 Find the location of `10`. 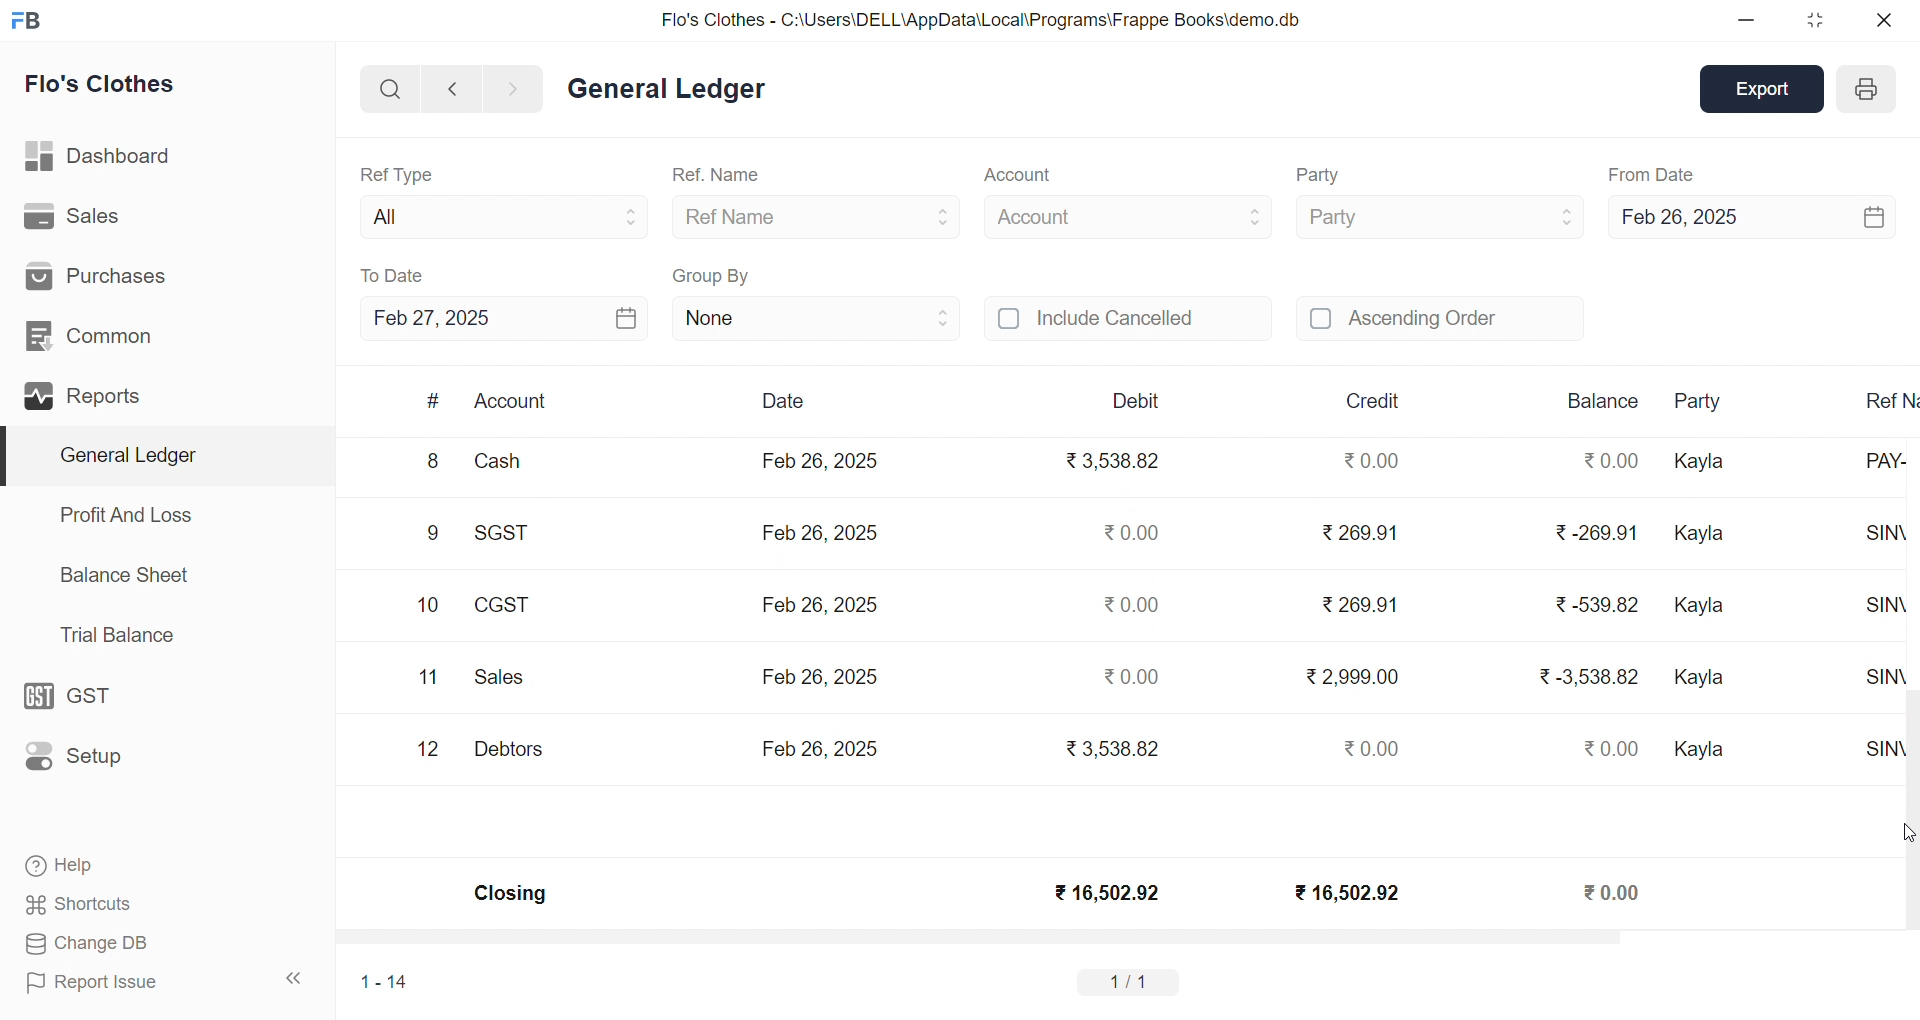

10 is located at coordinates (428, 606).